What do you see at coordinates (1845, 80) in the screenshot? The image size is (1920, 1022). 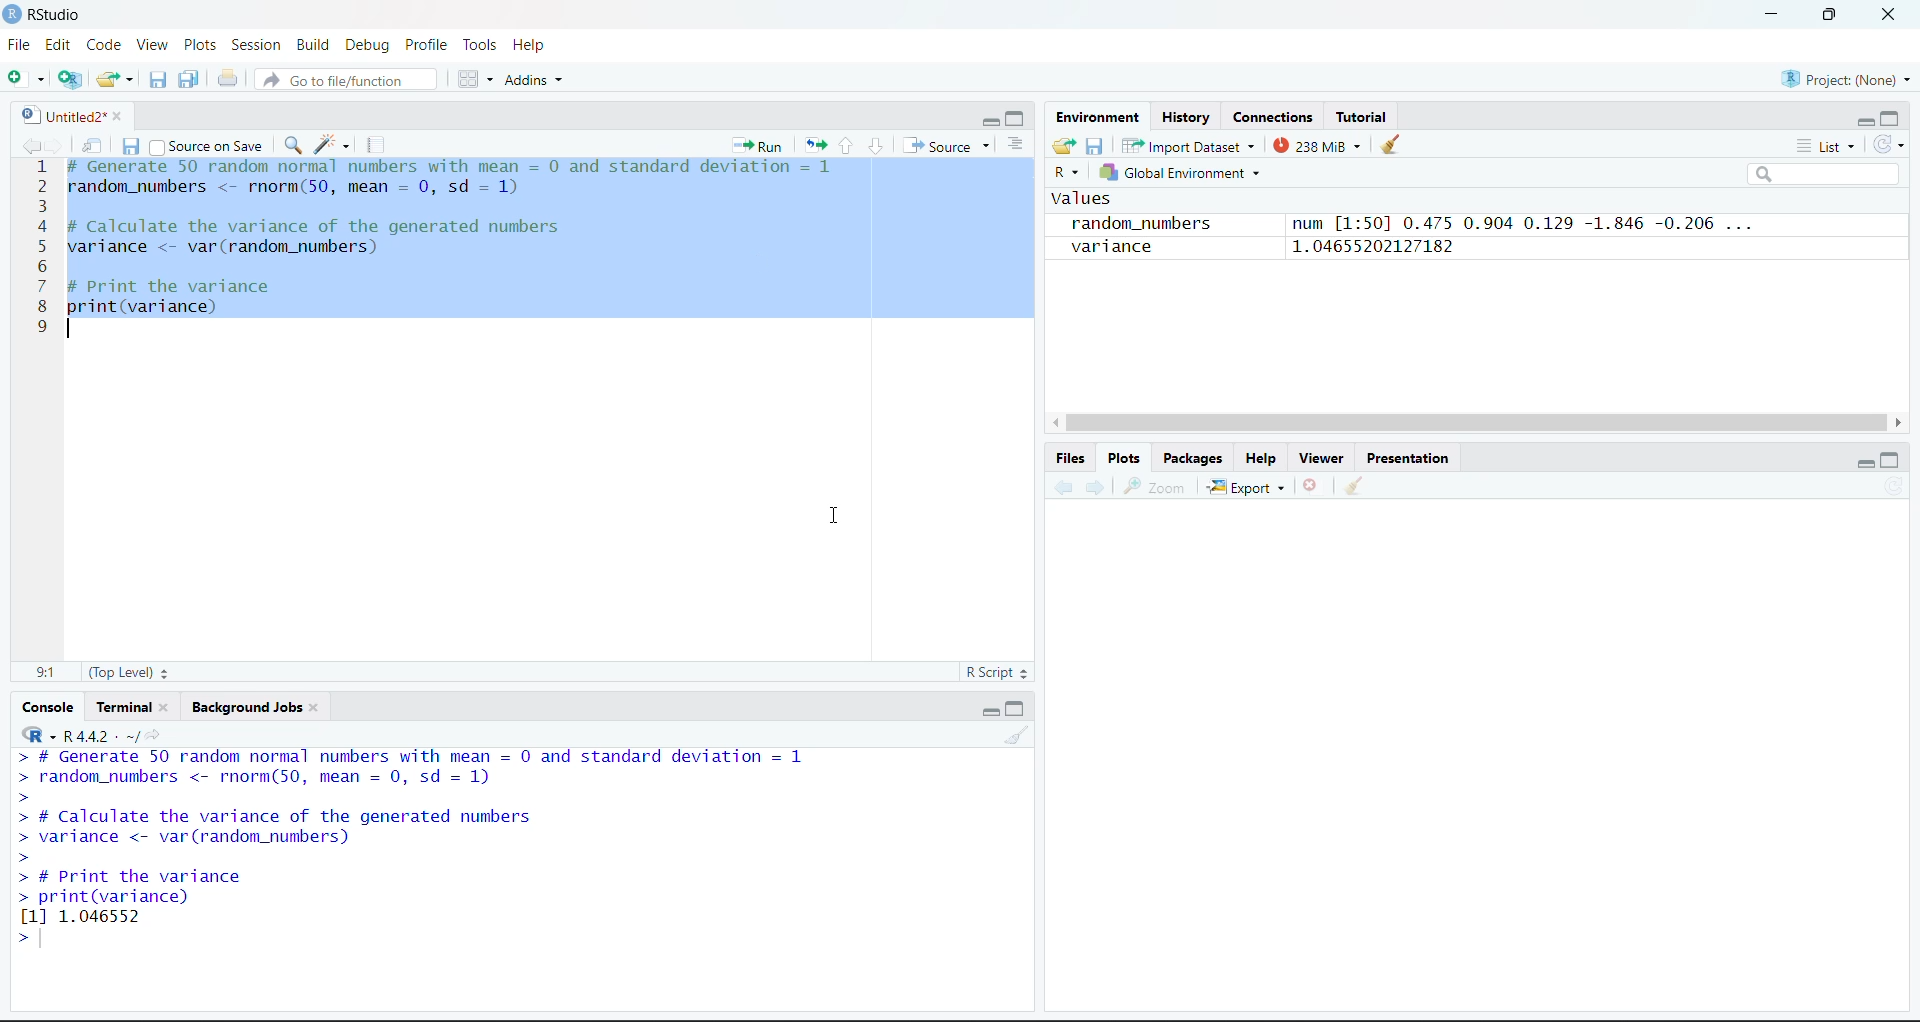 I see `Project (None)` at bounding box center [1845, 80].